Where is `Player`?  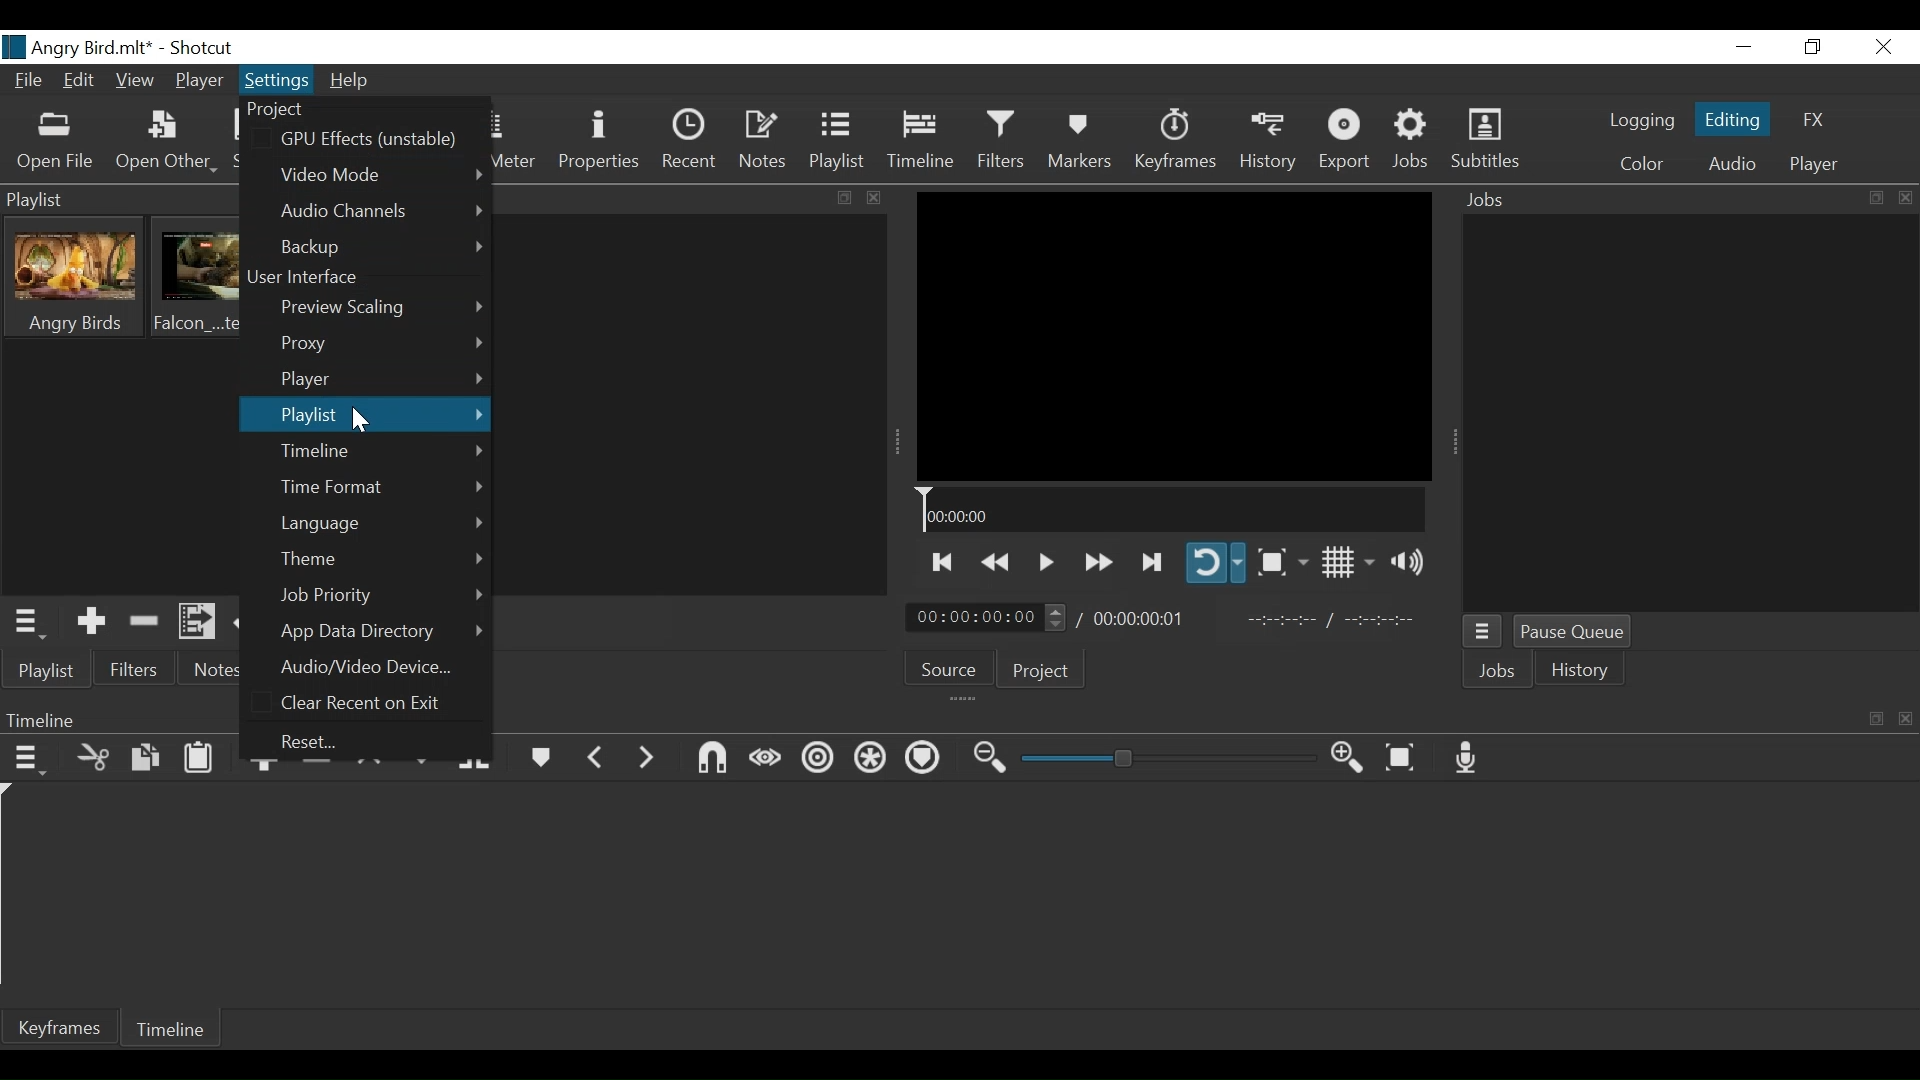 Player is located at coordinates (199, 80).